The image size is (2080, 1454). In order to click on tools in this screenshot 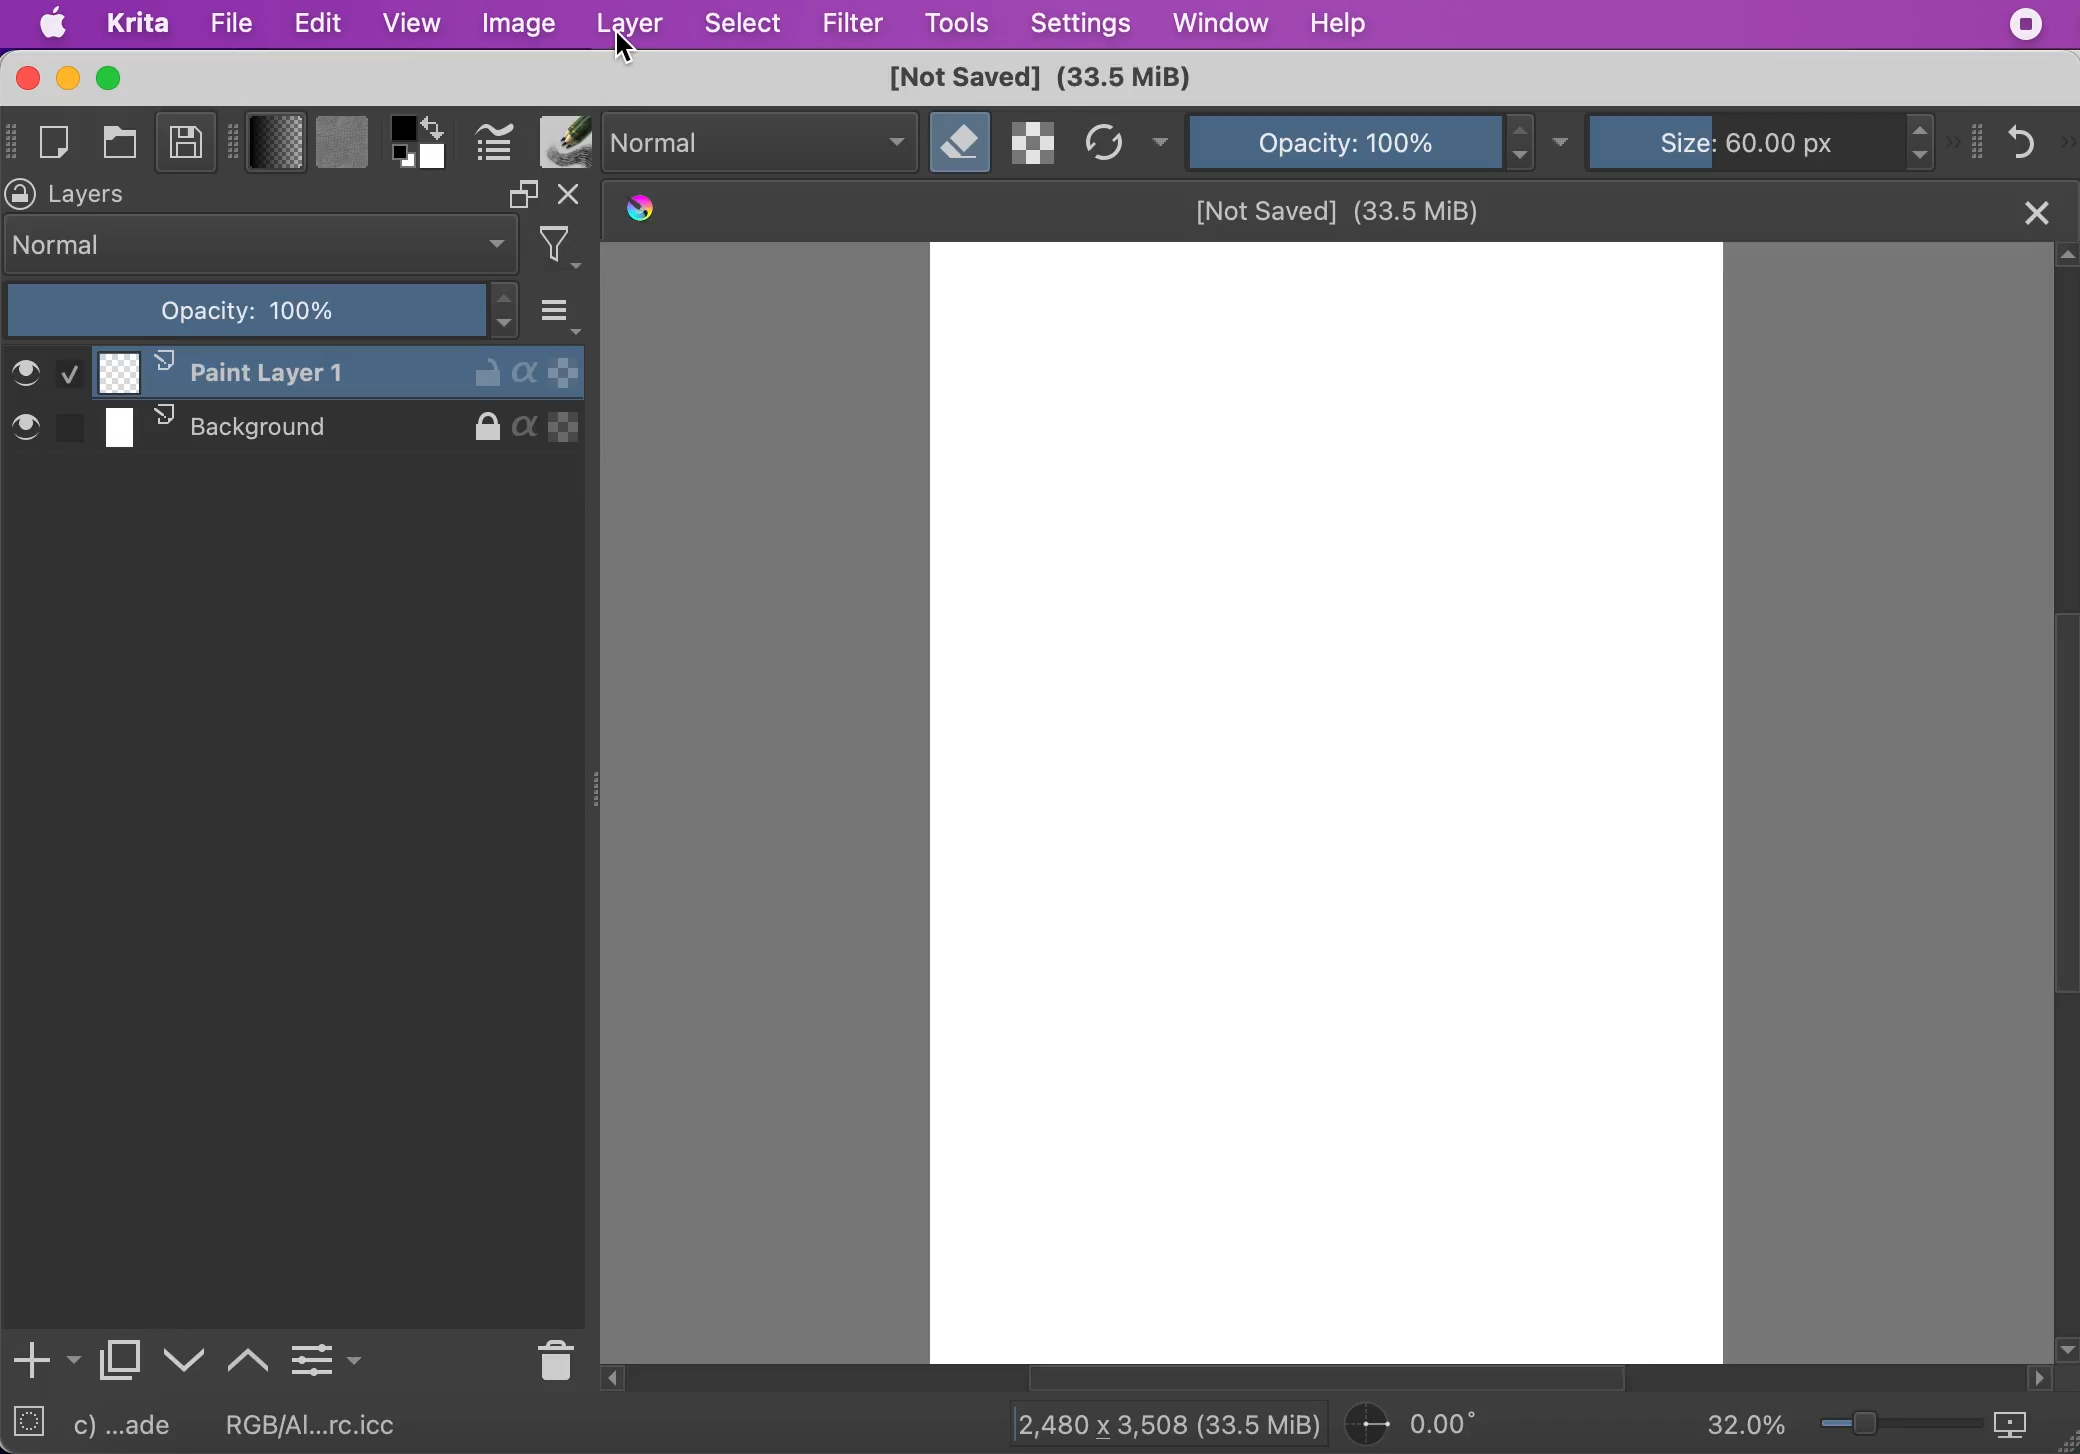, I will do `click(957, 25)`.